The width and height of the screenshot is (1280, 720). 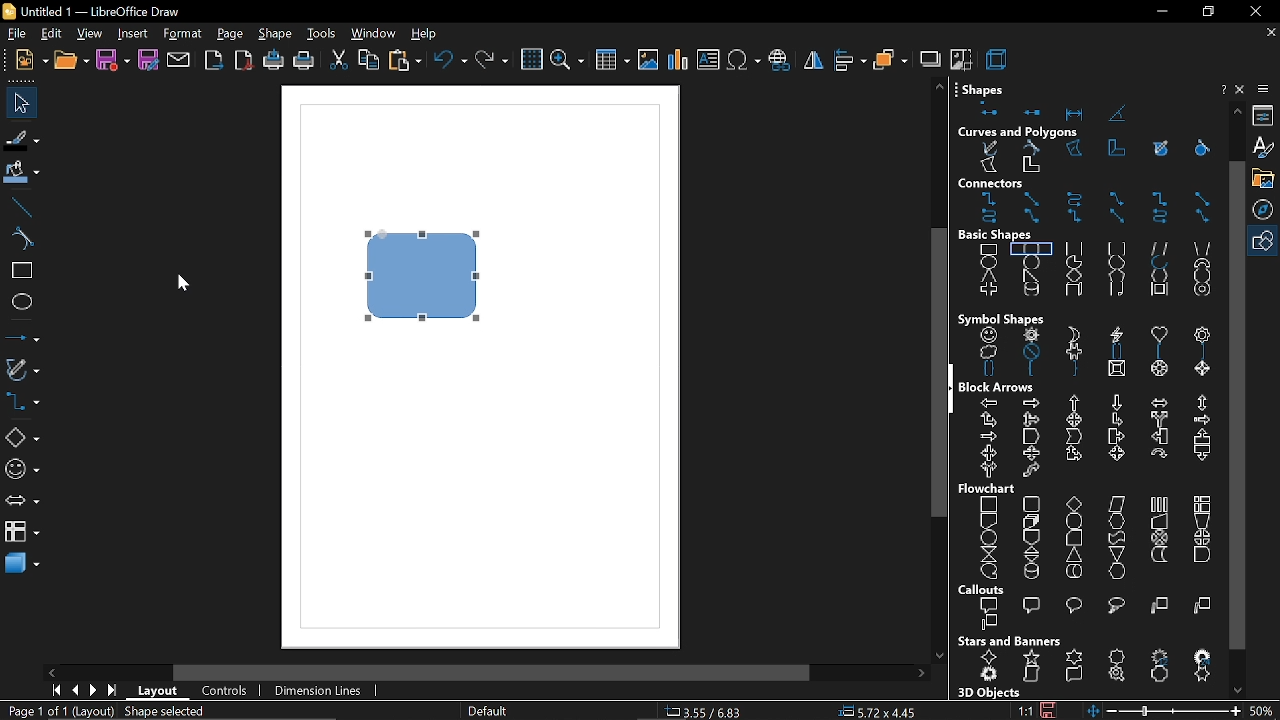 I want to click on symbol shapes, so click(x=1093, y=354).